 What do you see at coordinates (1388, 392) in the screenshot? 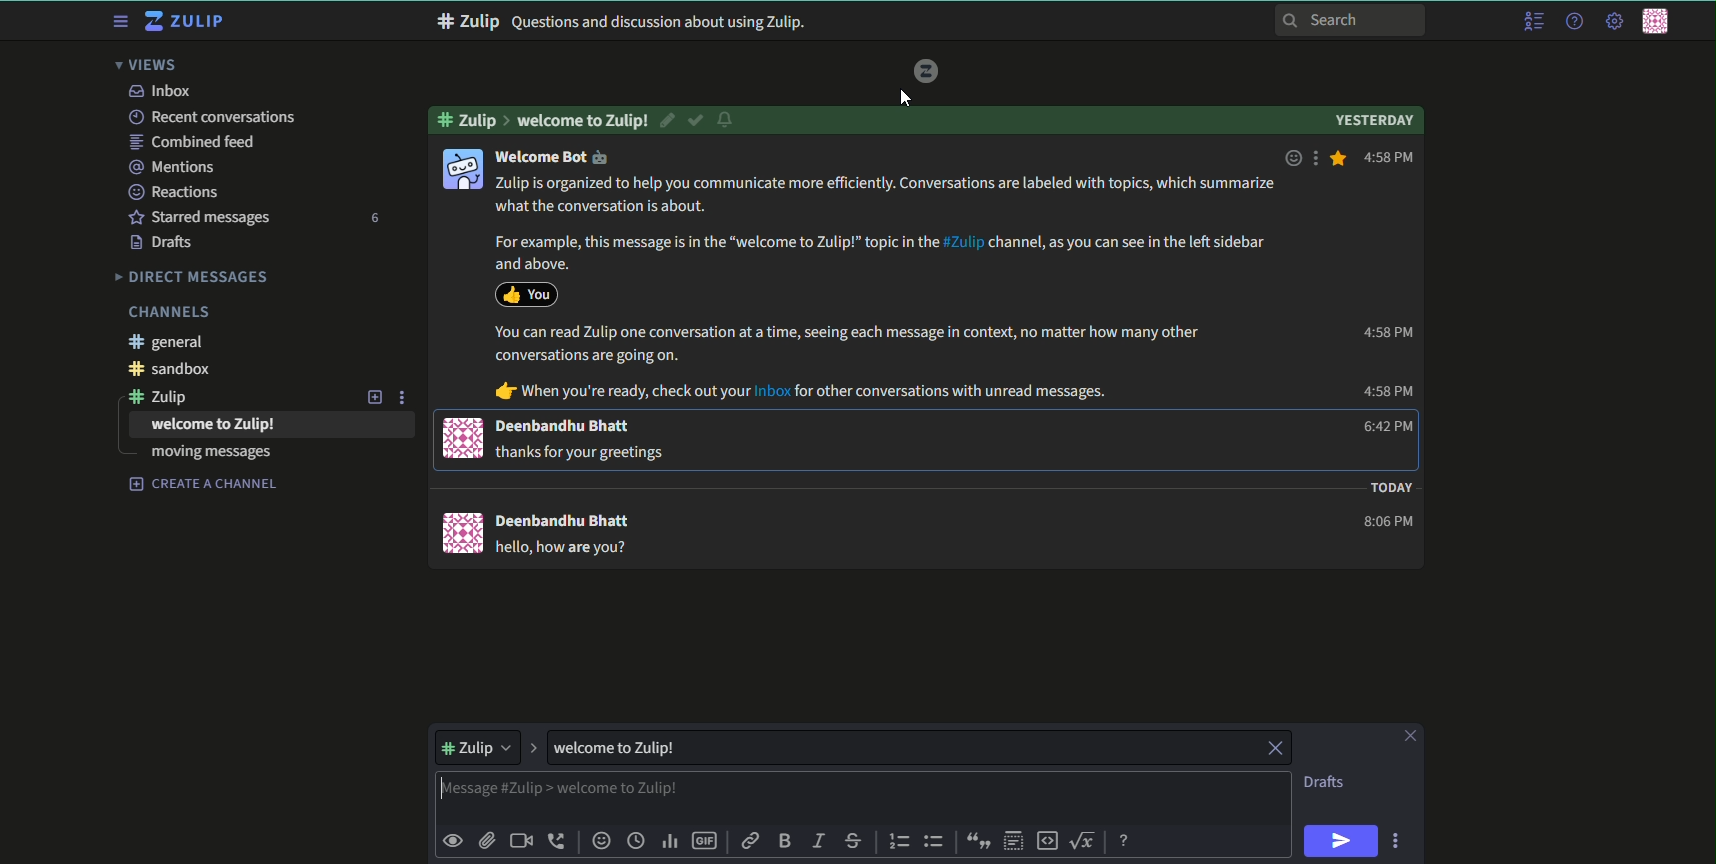
I see `4:58 PM` at bounding box center [1388, 392].